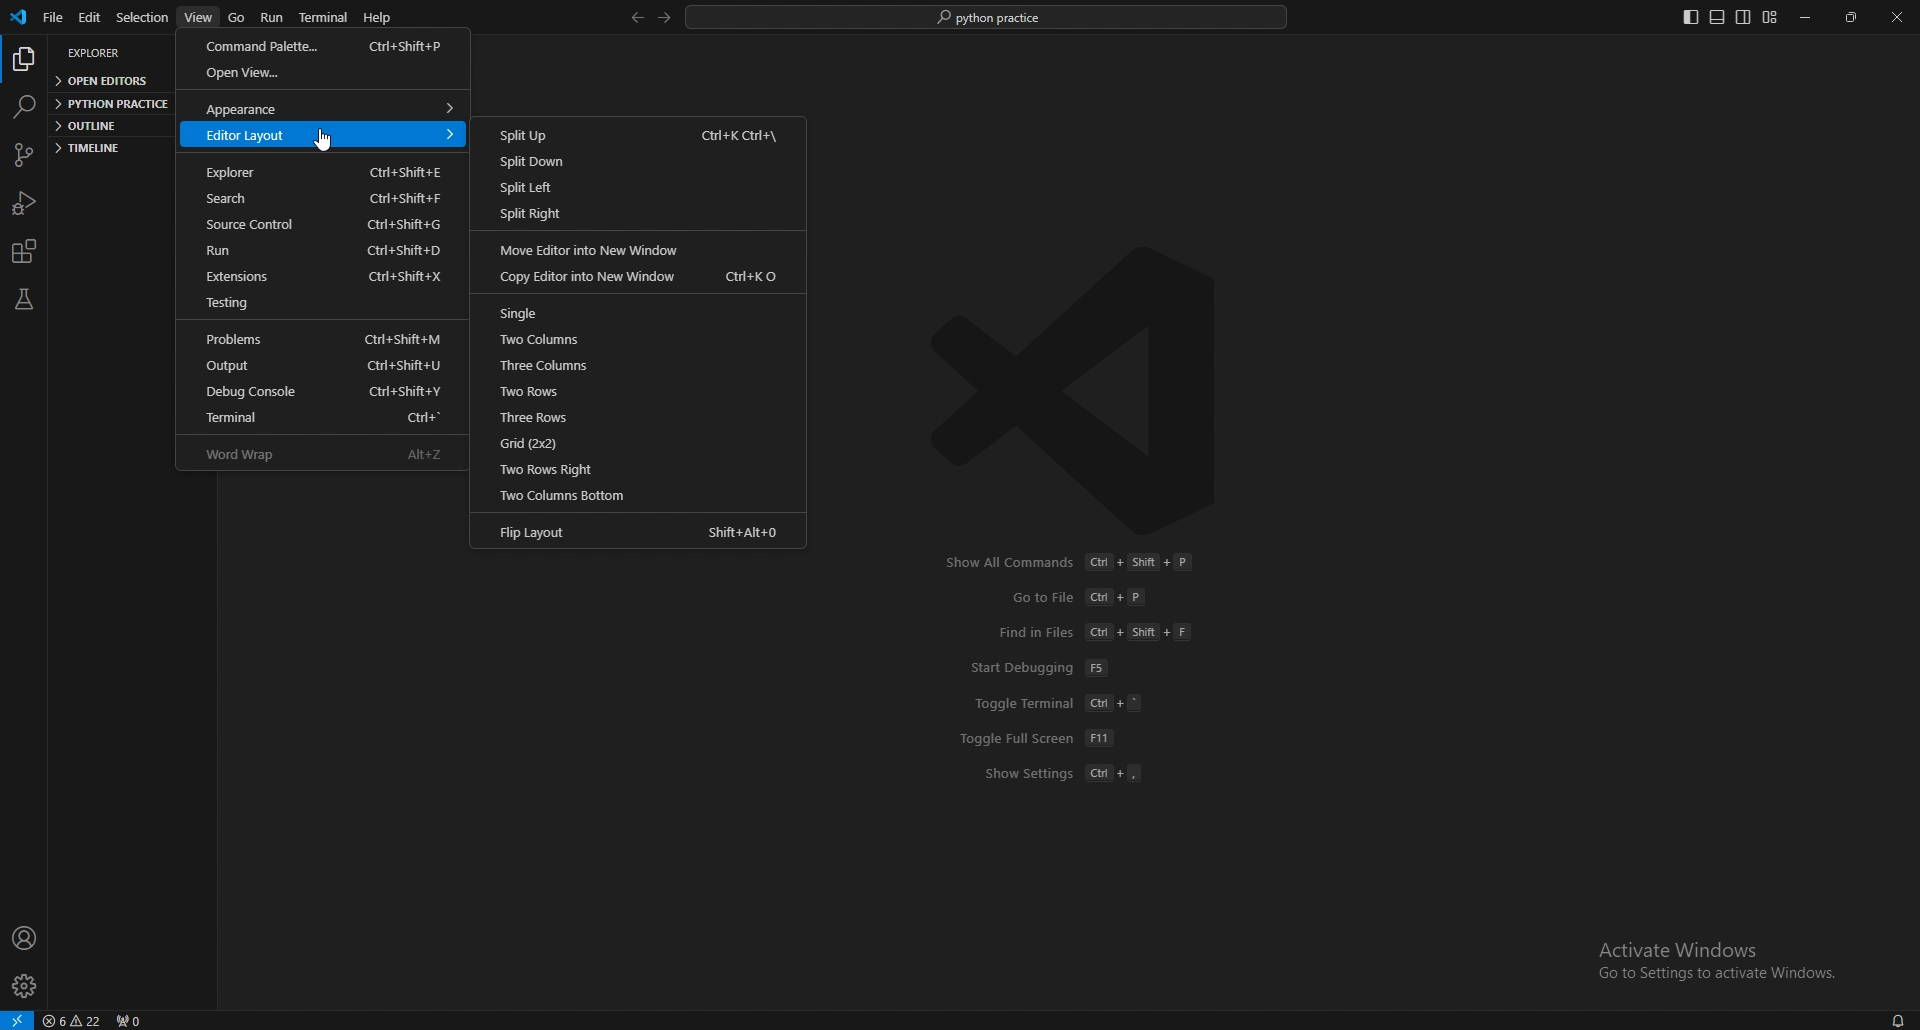 This screenshot has width=1920, height=1030. I want to click on remote window, so click(18, 1019).